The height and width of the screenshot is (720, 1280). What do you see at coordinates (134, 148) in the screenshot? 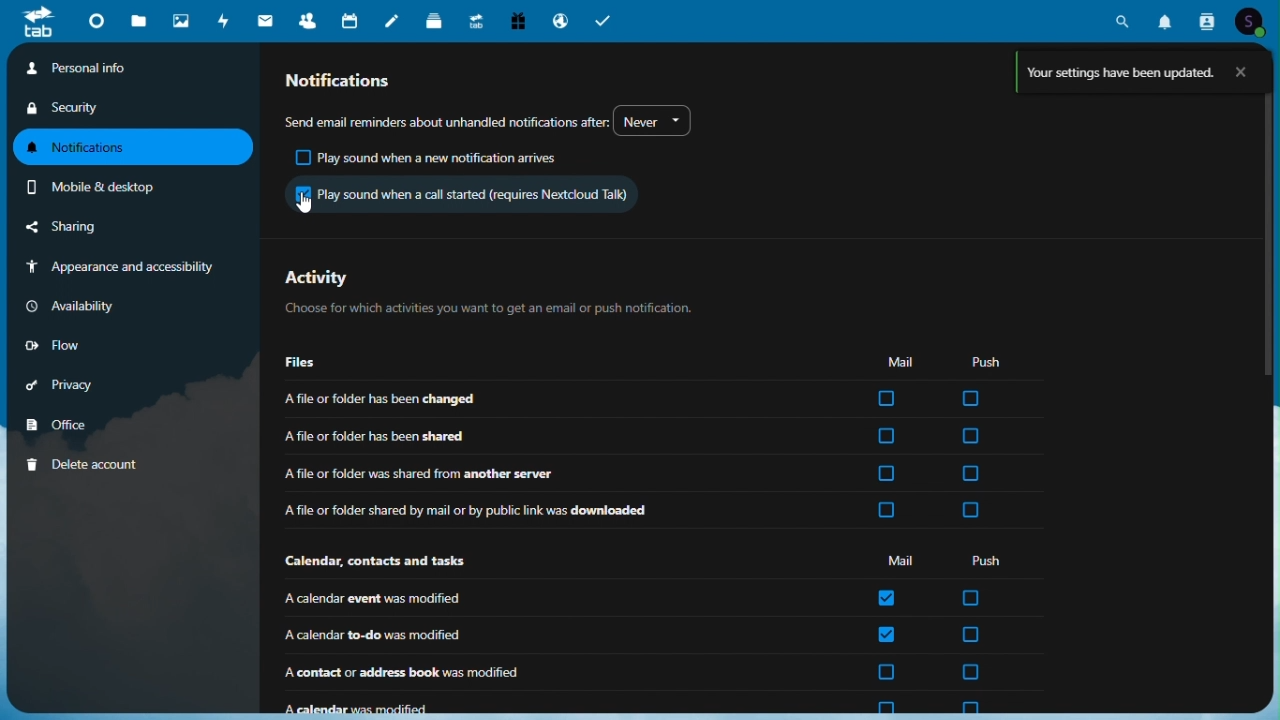
I see `Notifications` at bounding box center [134, 148].